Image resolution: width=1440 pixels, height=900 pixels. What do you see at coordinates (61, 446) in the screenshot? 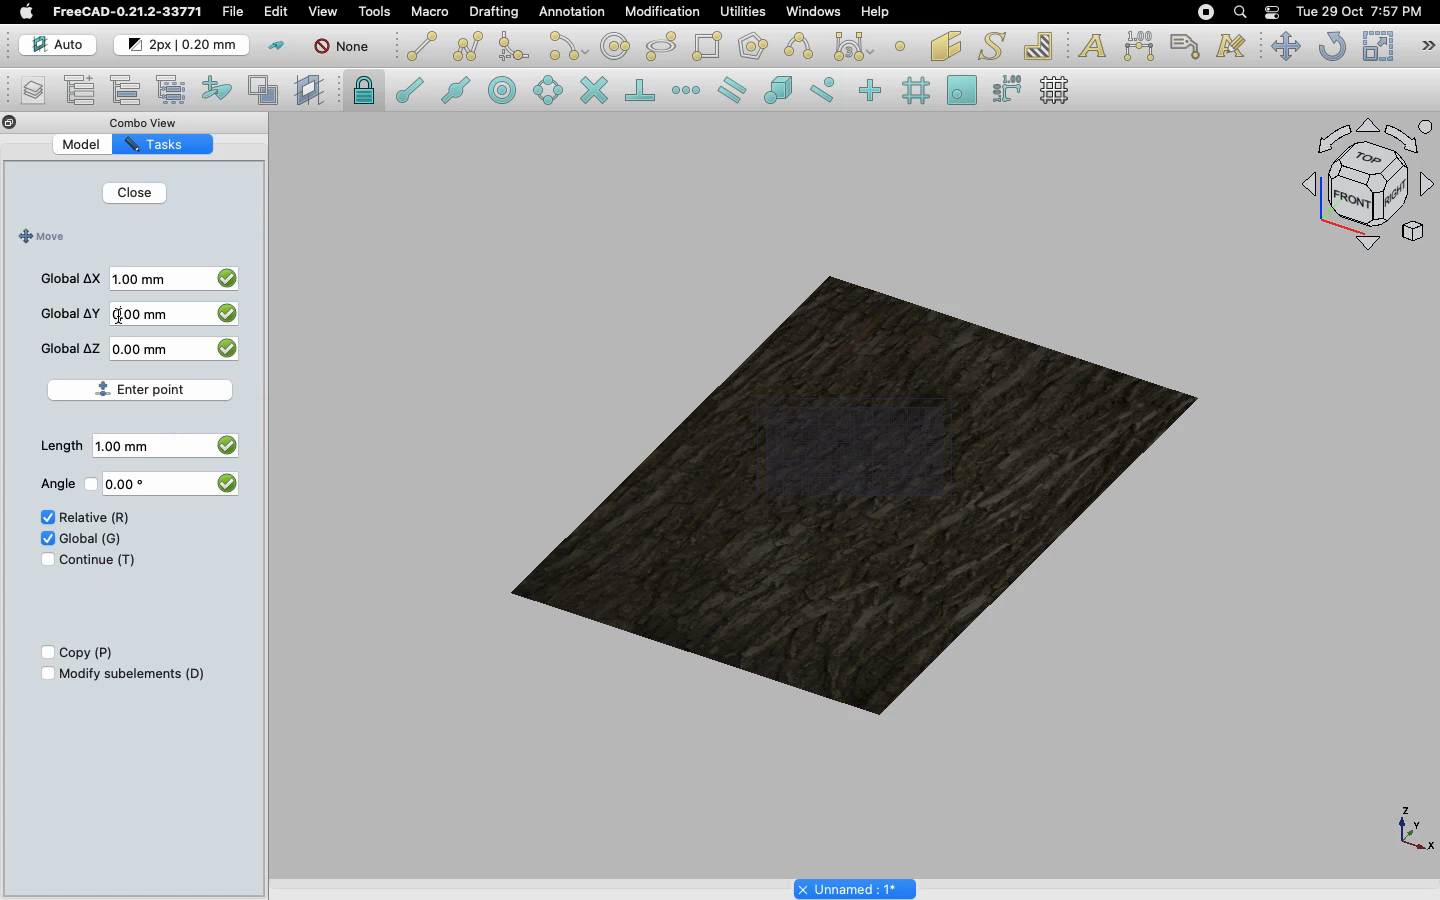
I see `Length` at bounding box center [61, 446].